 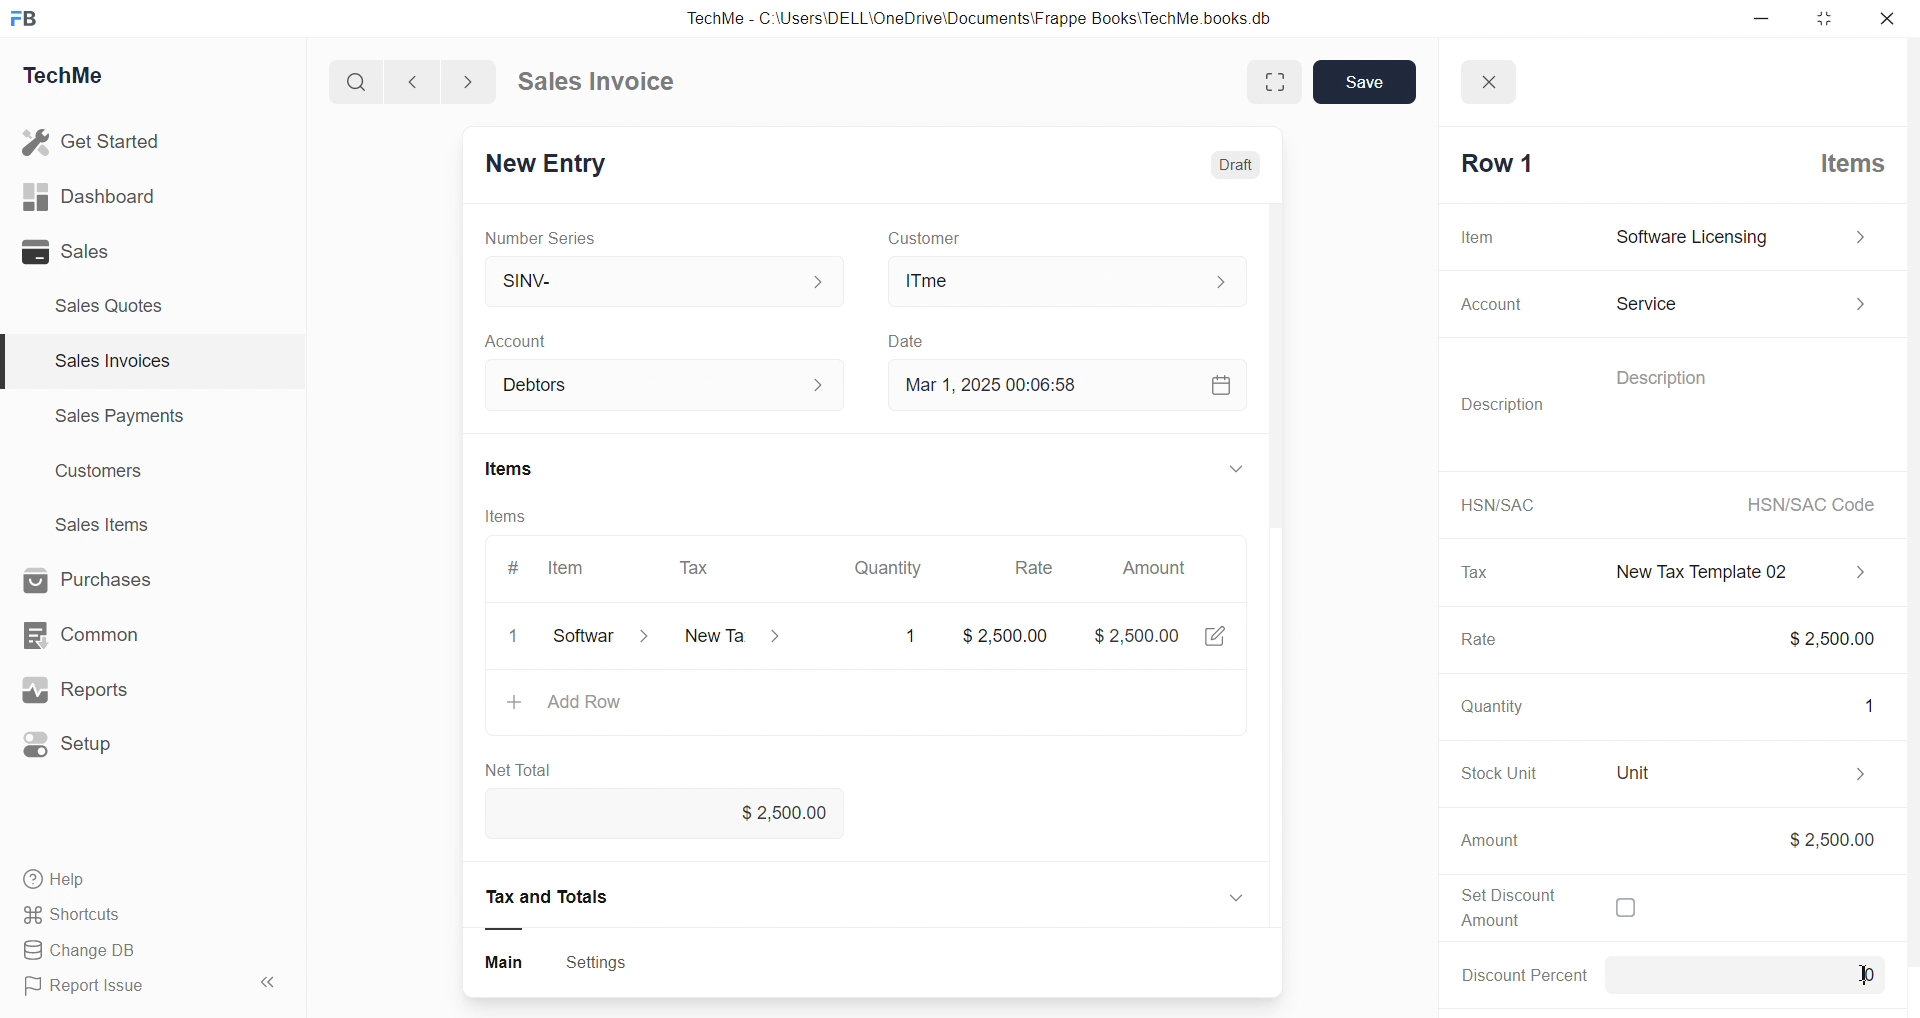 I want to click on SINV-, so click(x=651, y=277).